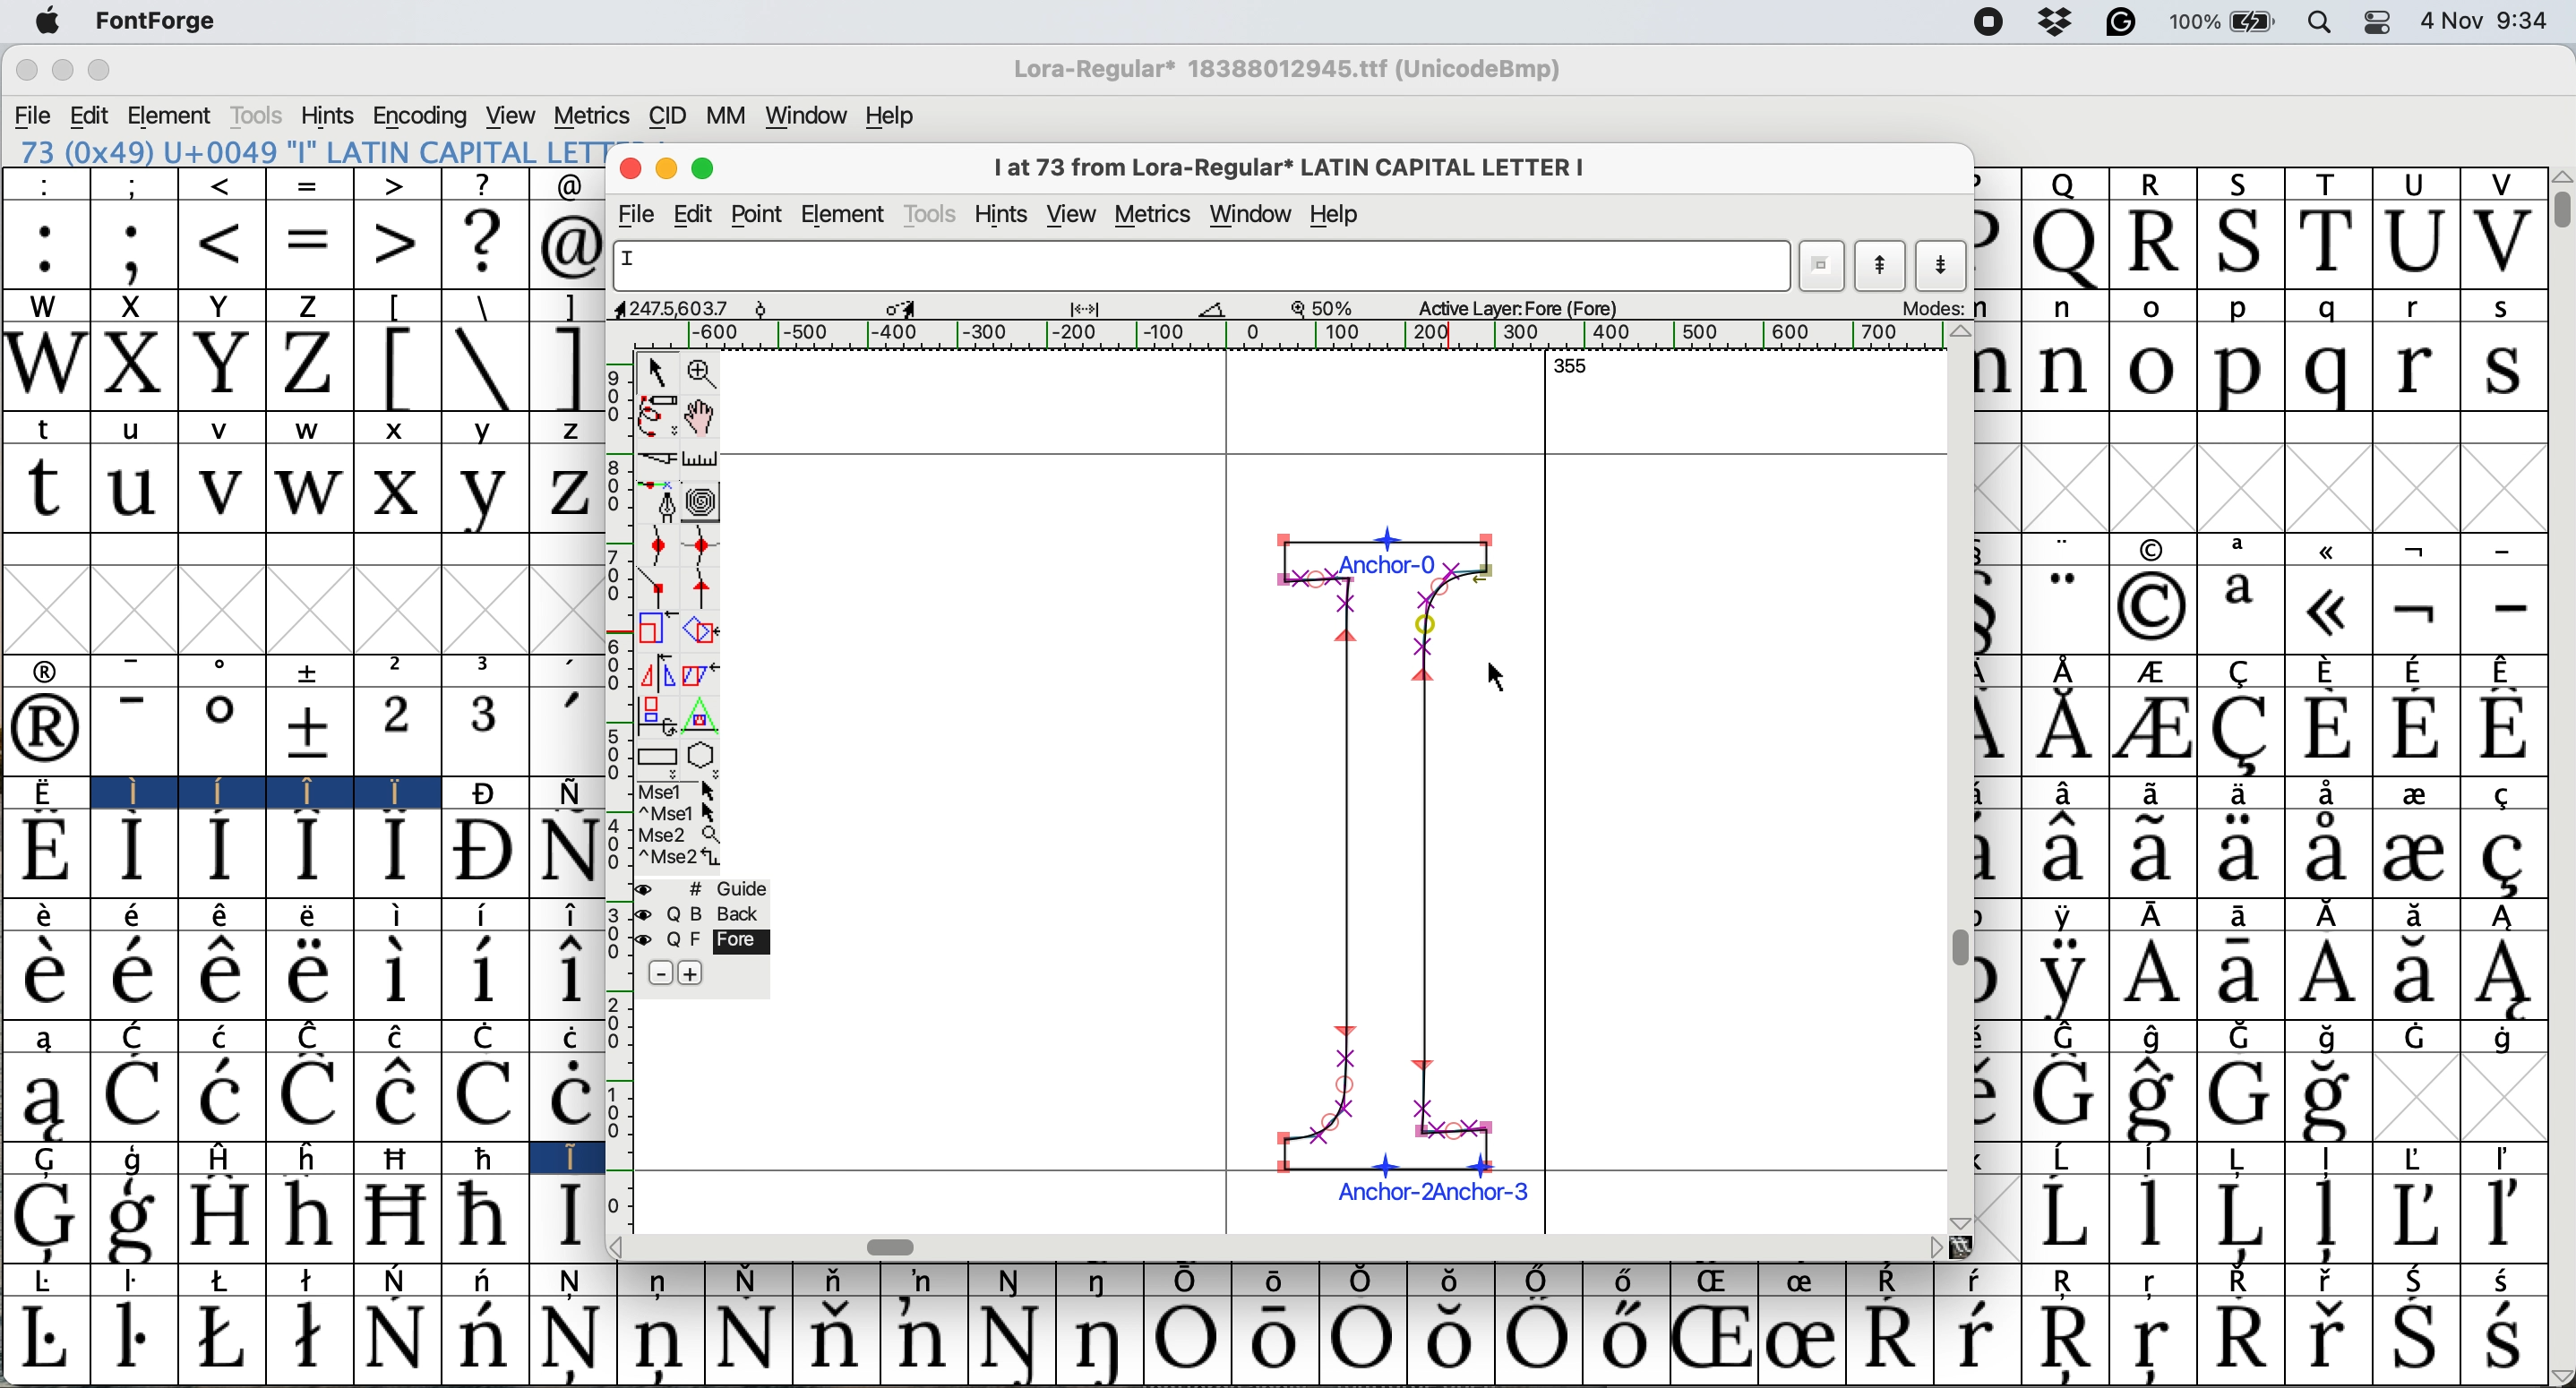 This screenshot has height=1388, width=2576. I want to click on Symbol, so click(485, 1095).